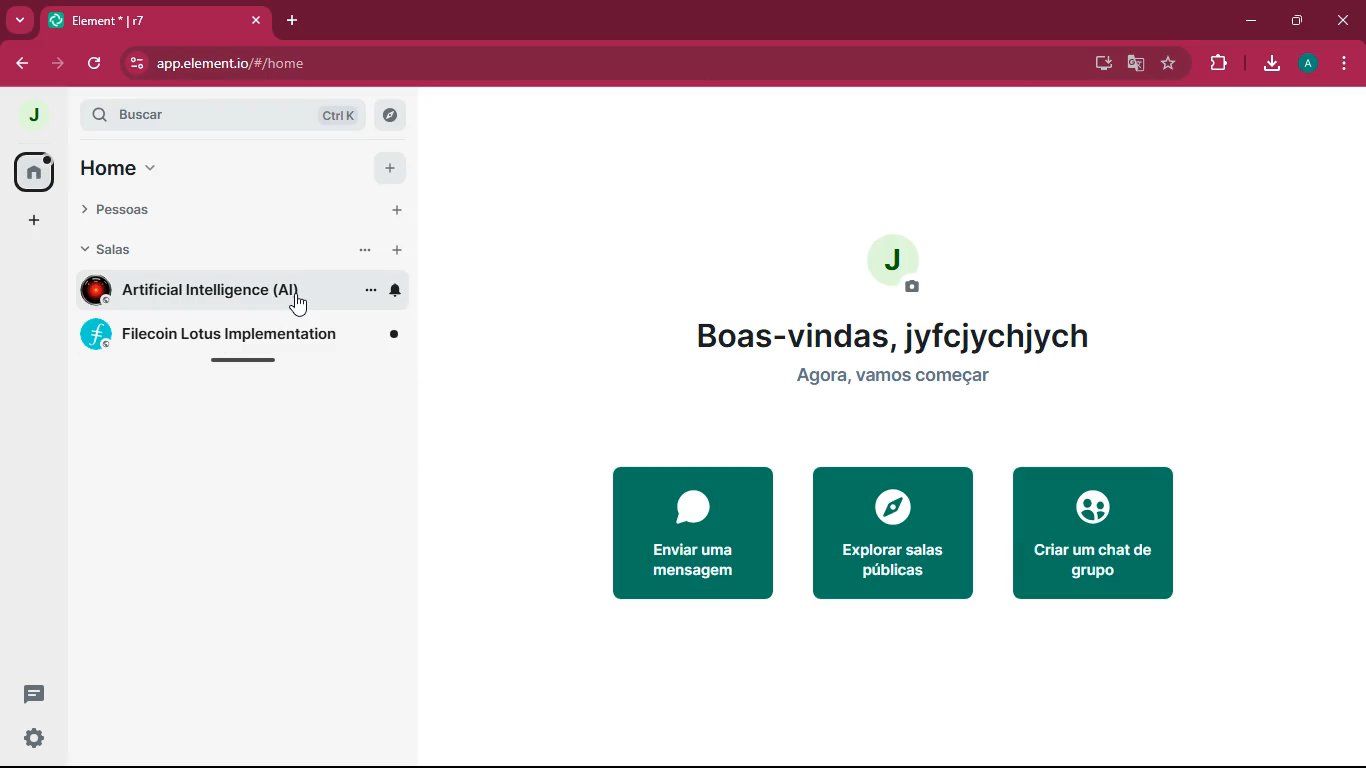 The image size is (1366, 768). What do you see at coordinates (1251, 22) in the screenshot?
I see `minimize` at bounding box center [1251, 22].